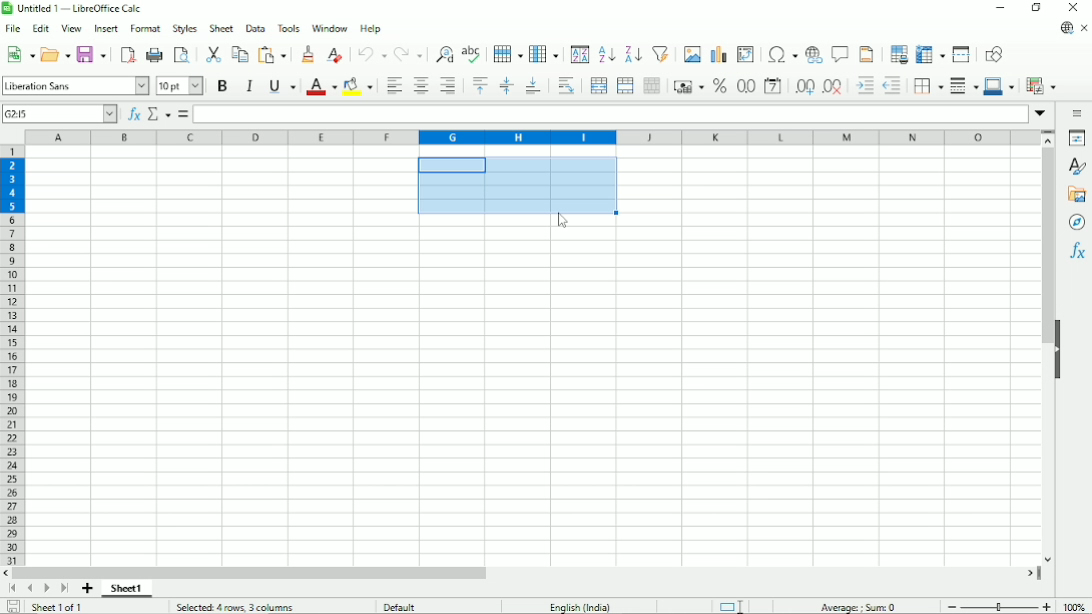  Describe the element at coordinates (448, 87) in the screenshot. I see `Align right` at that location.